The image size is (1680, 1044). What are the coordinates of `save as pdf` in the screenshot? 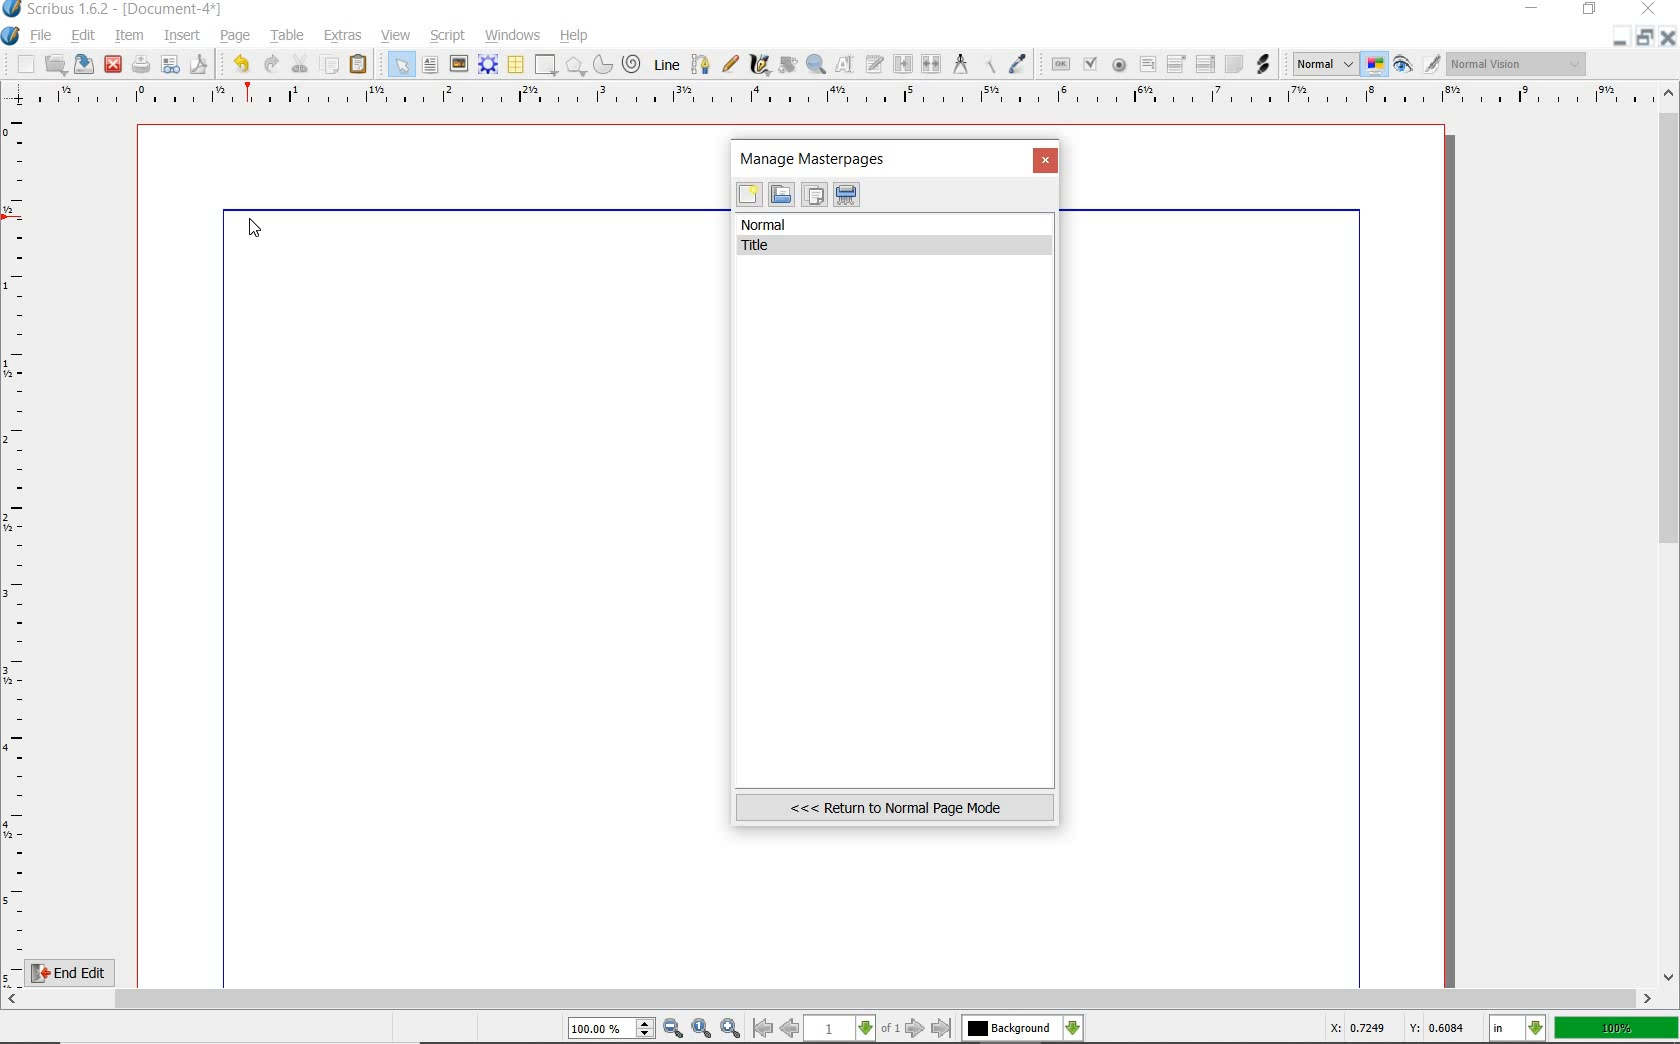 It's located at (197, 64).